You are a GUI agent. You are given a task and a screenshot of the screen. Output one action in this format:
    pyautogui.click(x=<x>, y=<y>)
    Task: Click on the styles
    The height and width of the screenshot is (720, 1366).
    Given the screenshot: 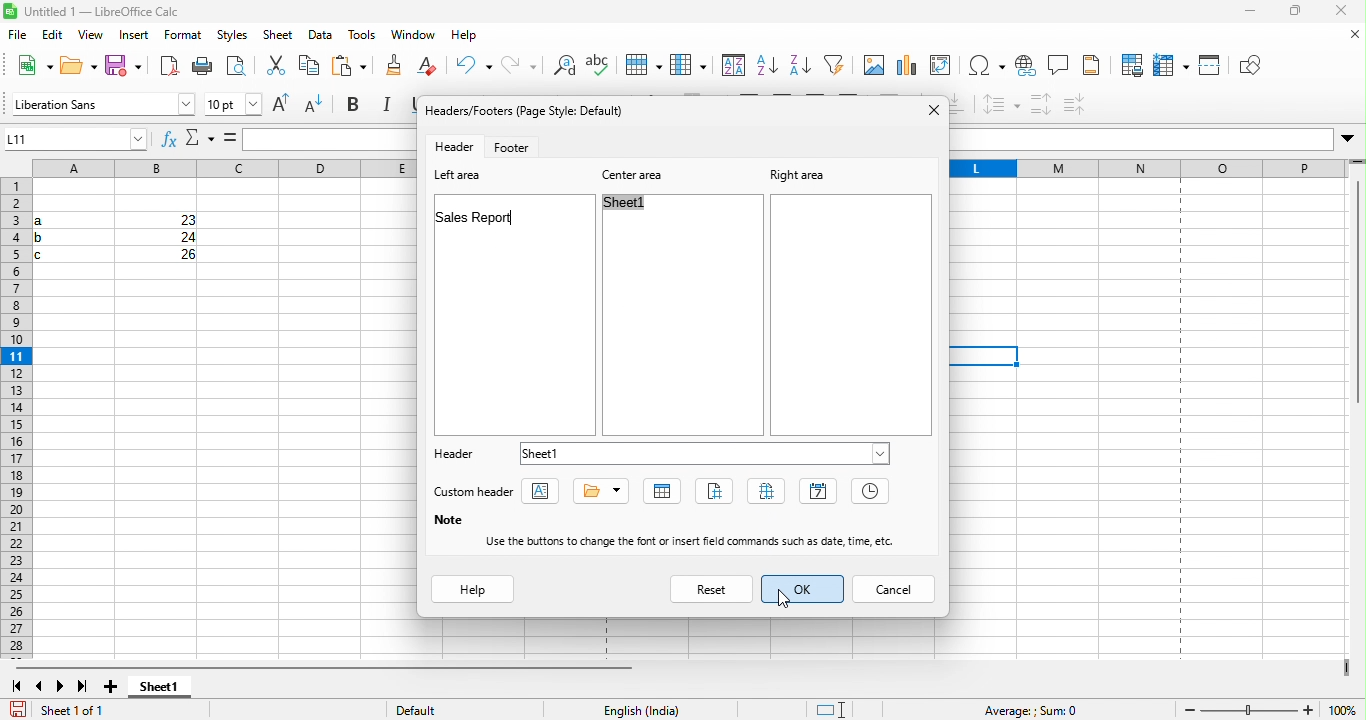 What is the action you would take?
    pyautogui.click(x=228, y=39)
    